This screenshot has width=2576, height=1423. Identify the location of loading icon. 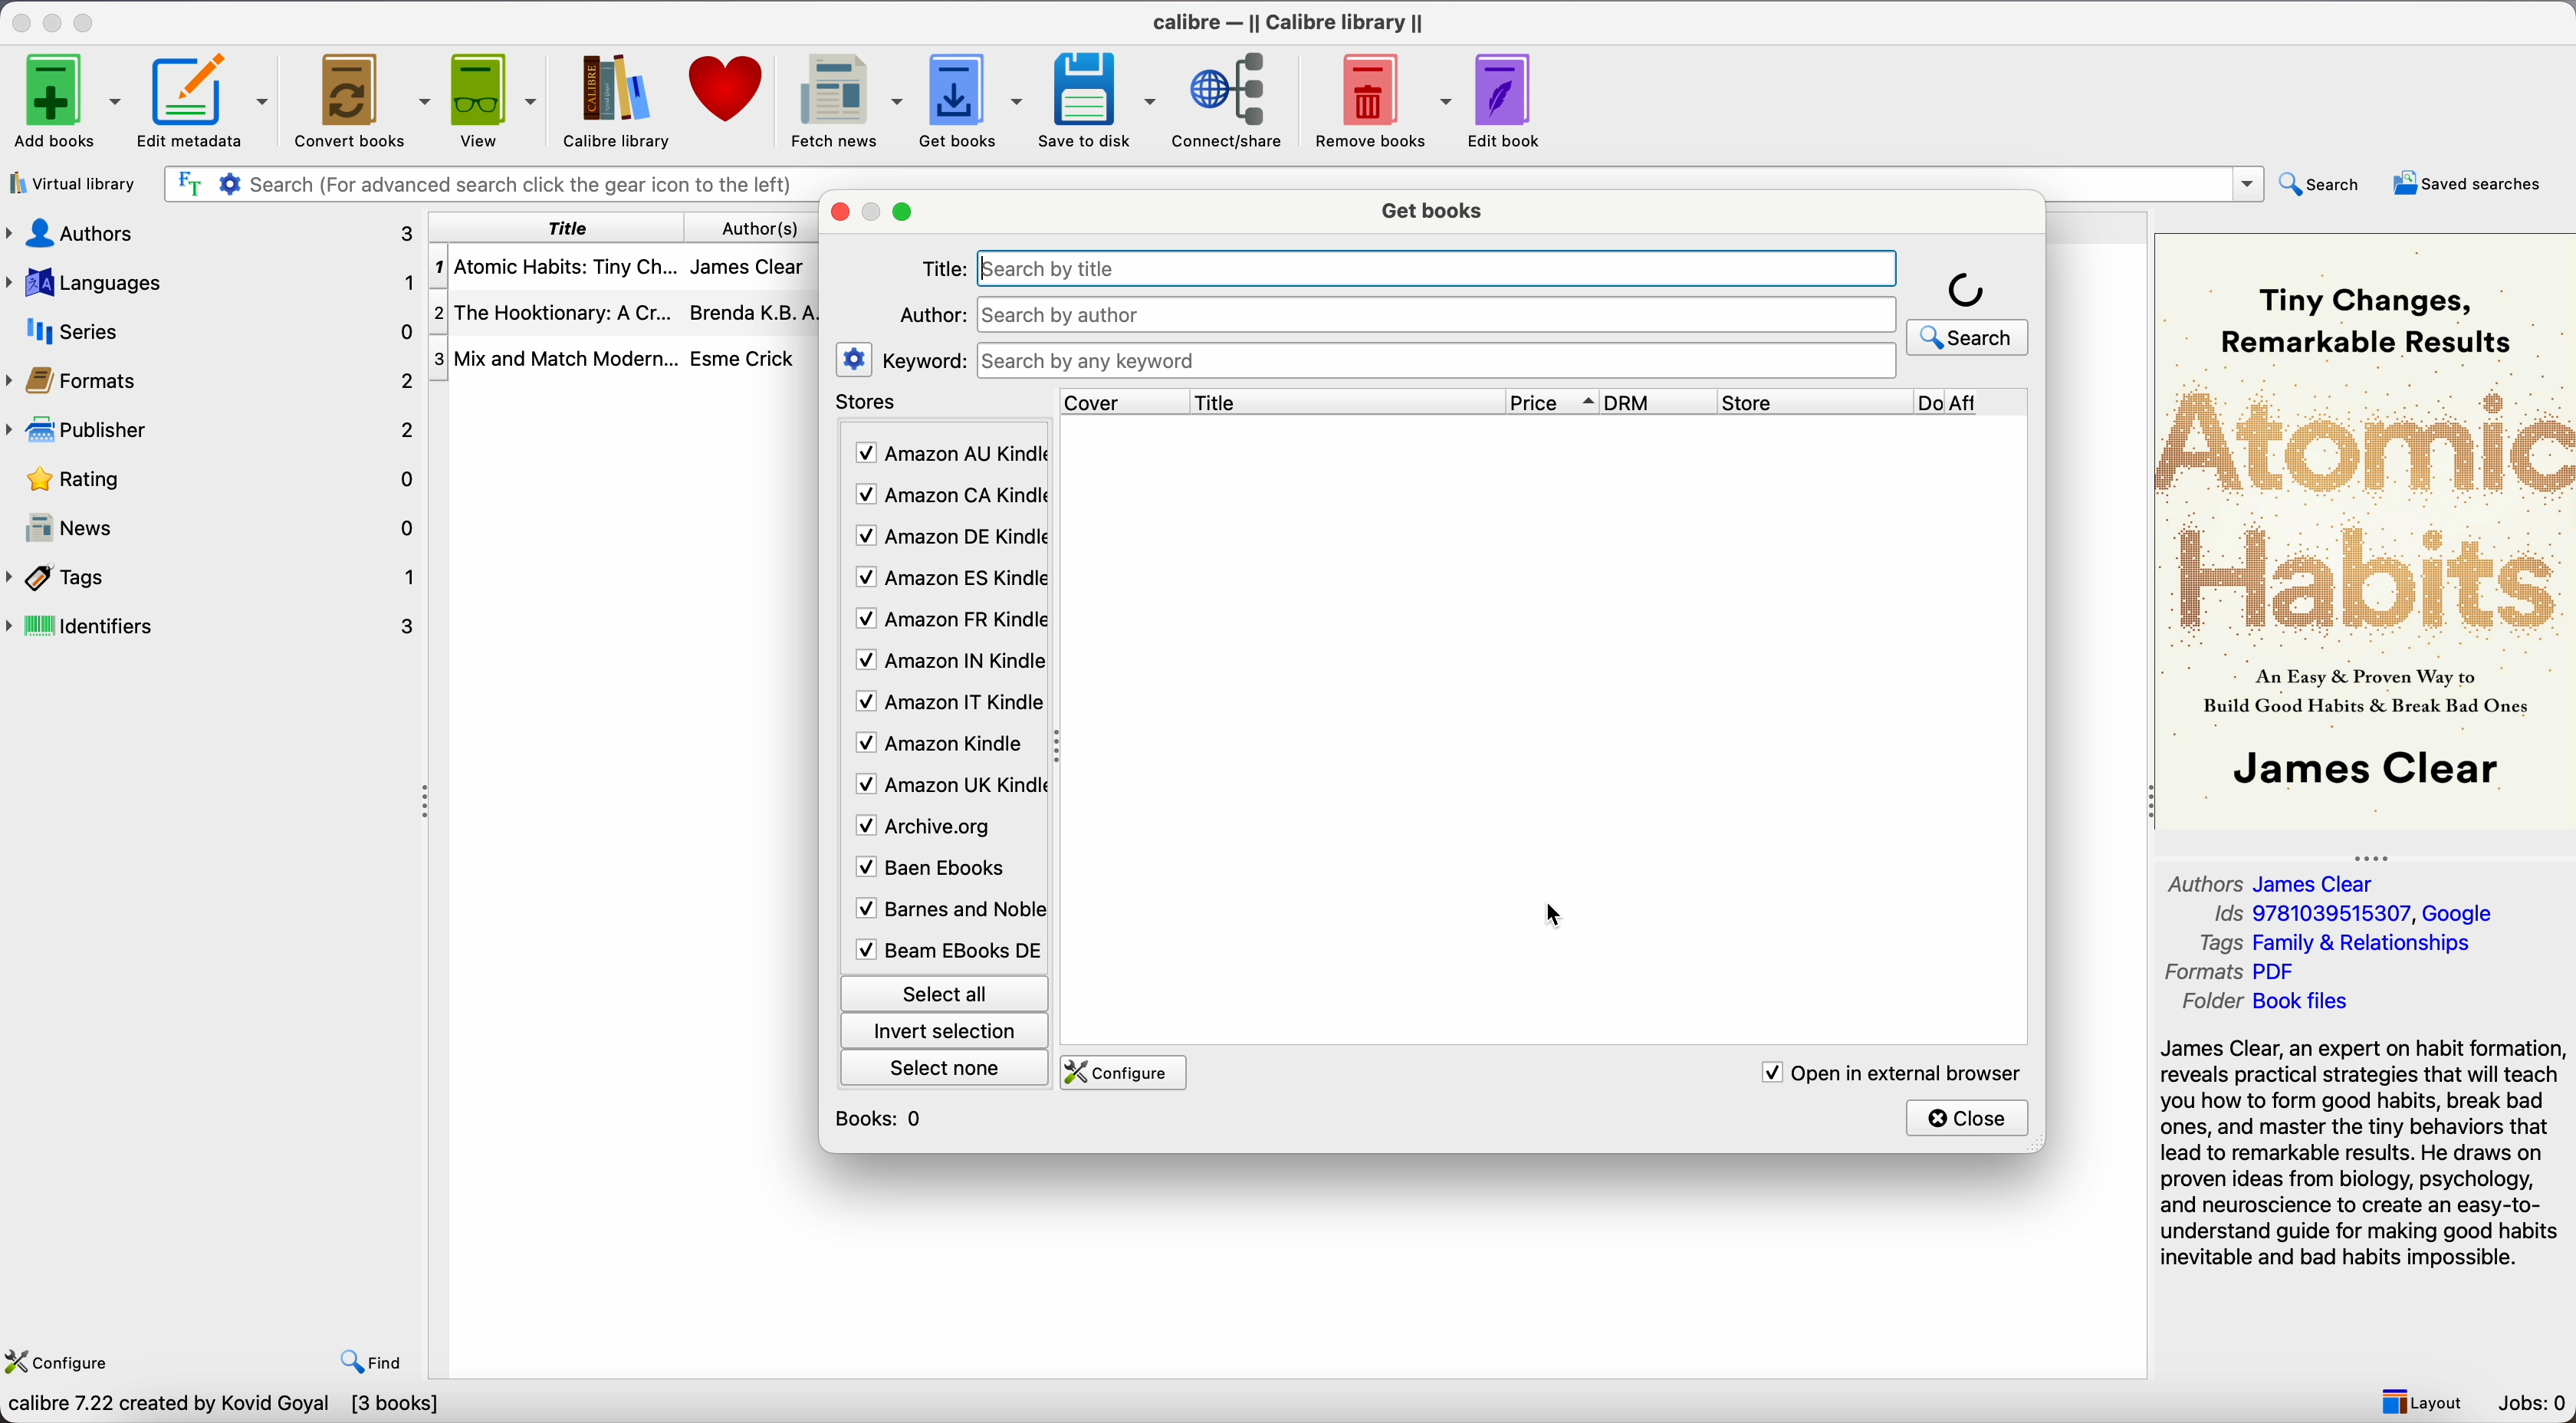
(1967, 288).